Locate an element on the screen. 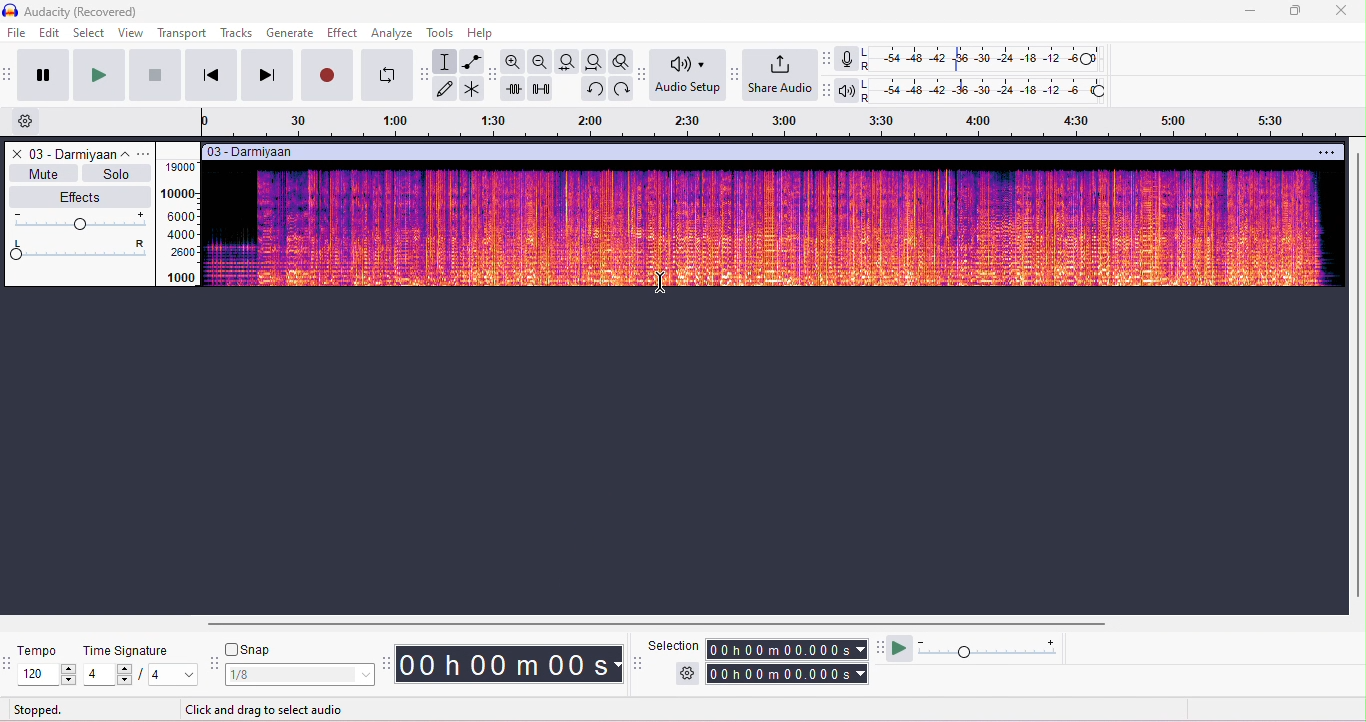 This screenshot has height=722, width=1366. volume is located at coordinates (81, 222).